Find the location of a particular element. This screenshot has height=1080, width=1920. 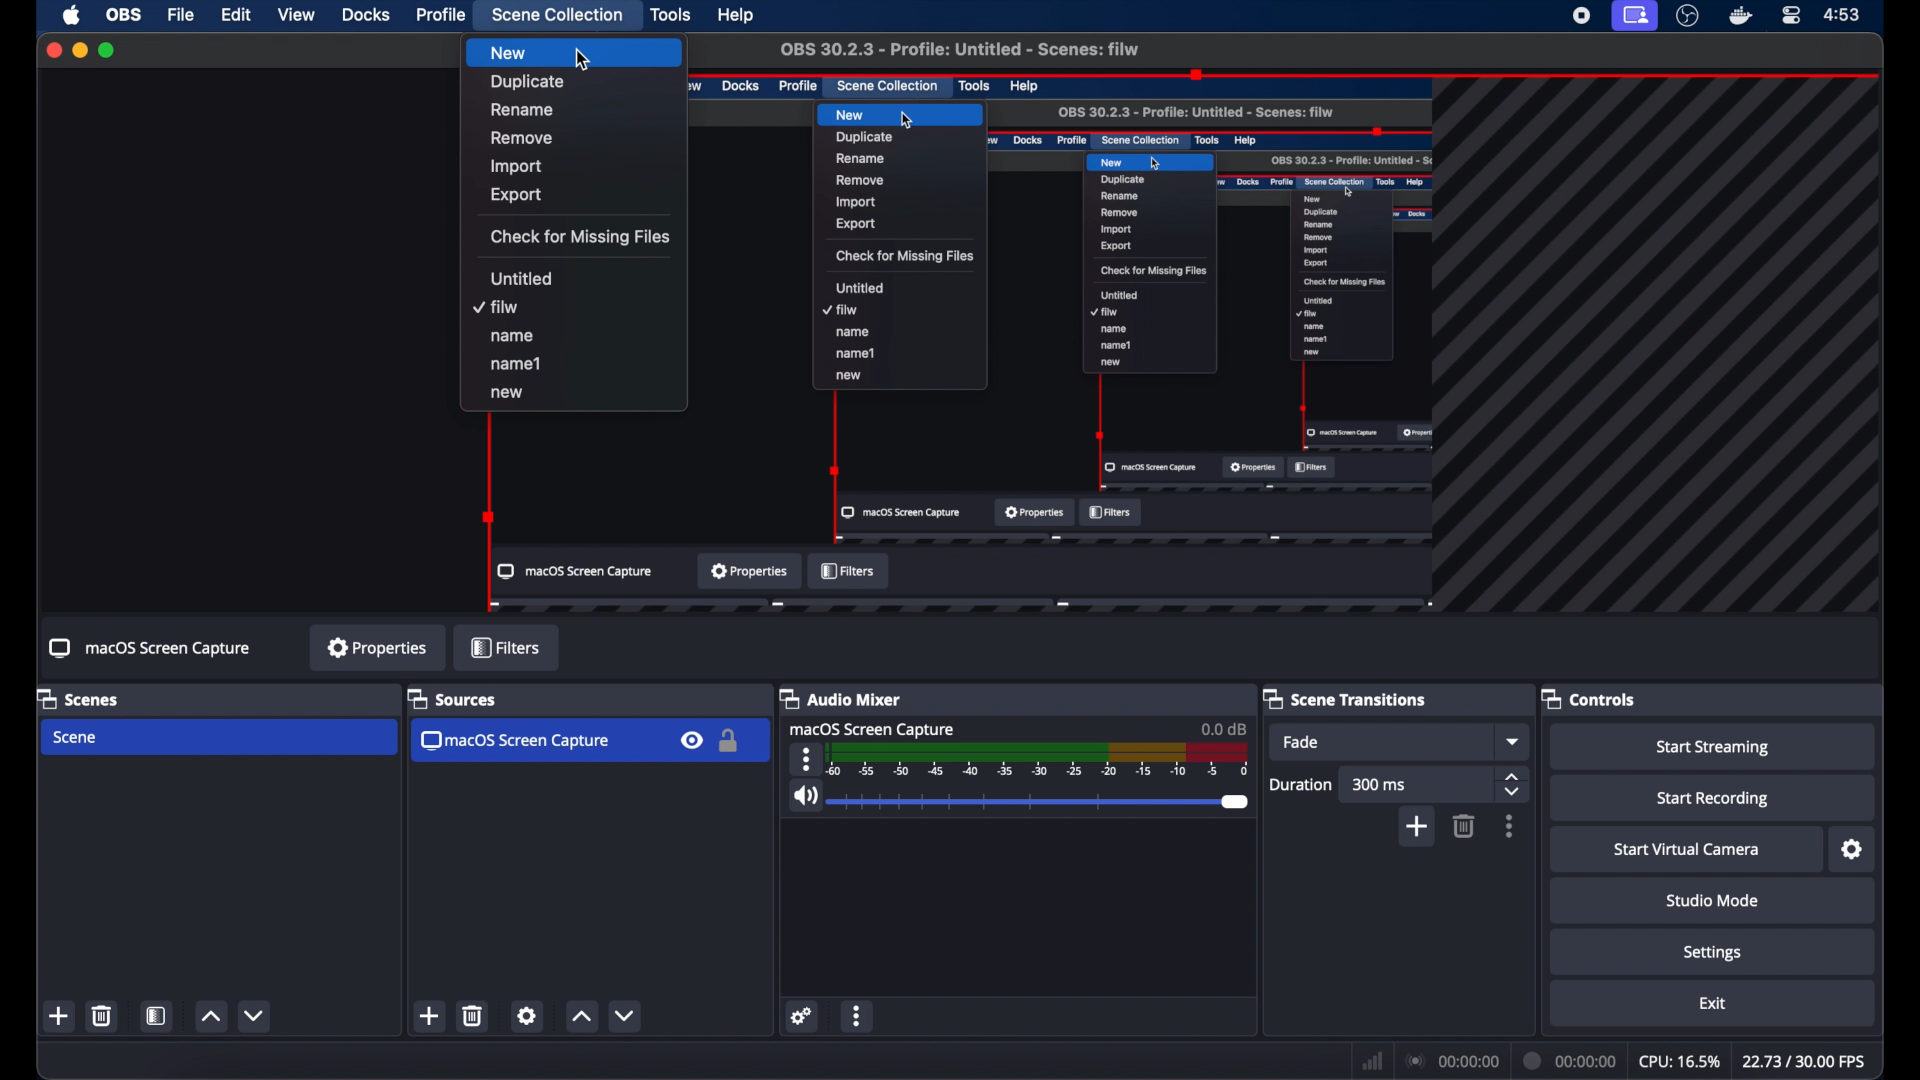

rename is located at coordinates (524, 111).